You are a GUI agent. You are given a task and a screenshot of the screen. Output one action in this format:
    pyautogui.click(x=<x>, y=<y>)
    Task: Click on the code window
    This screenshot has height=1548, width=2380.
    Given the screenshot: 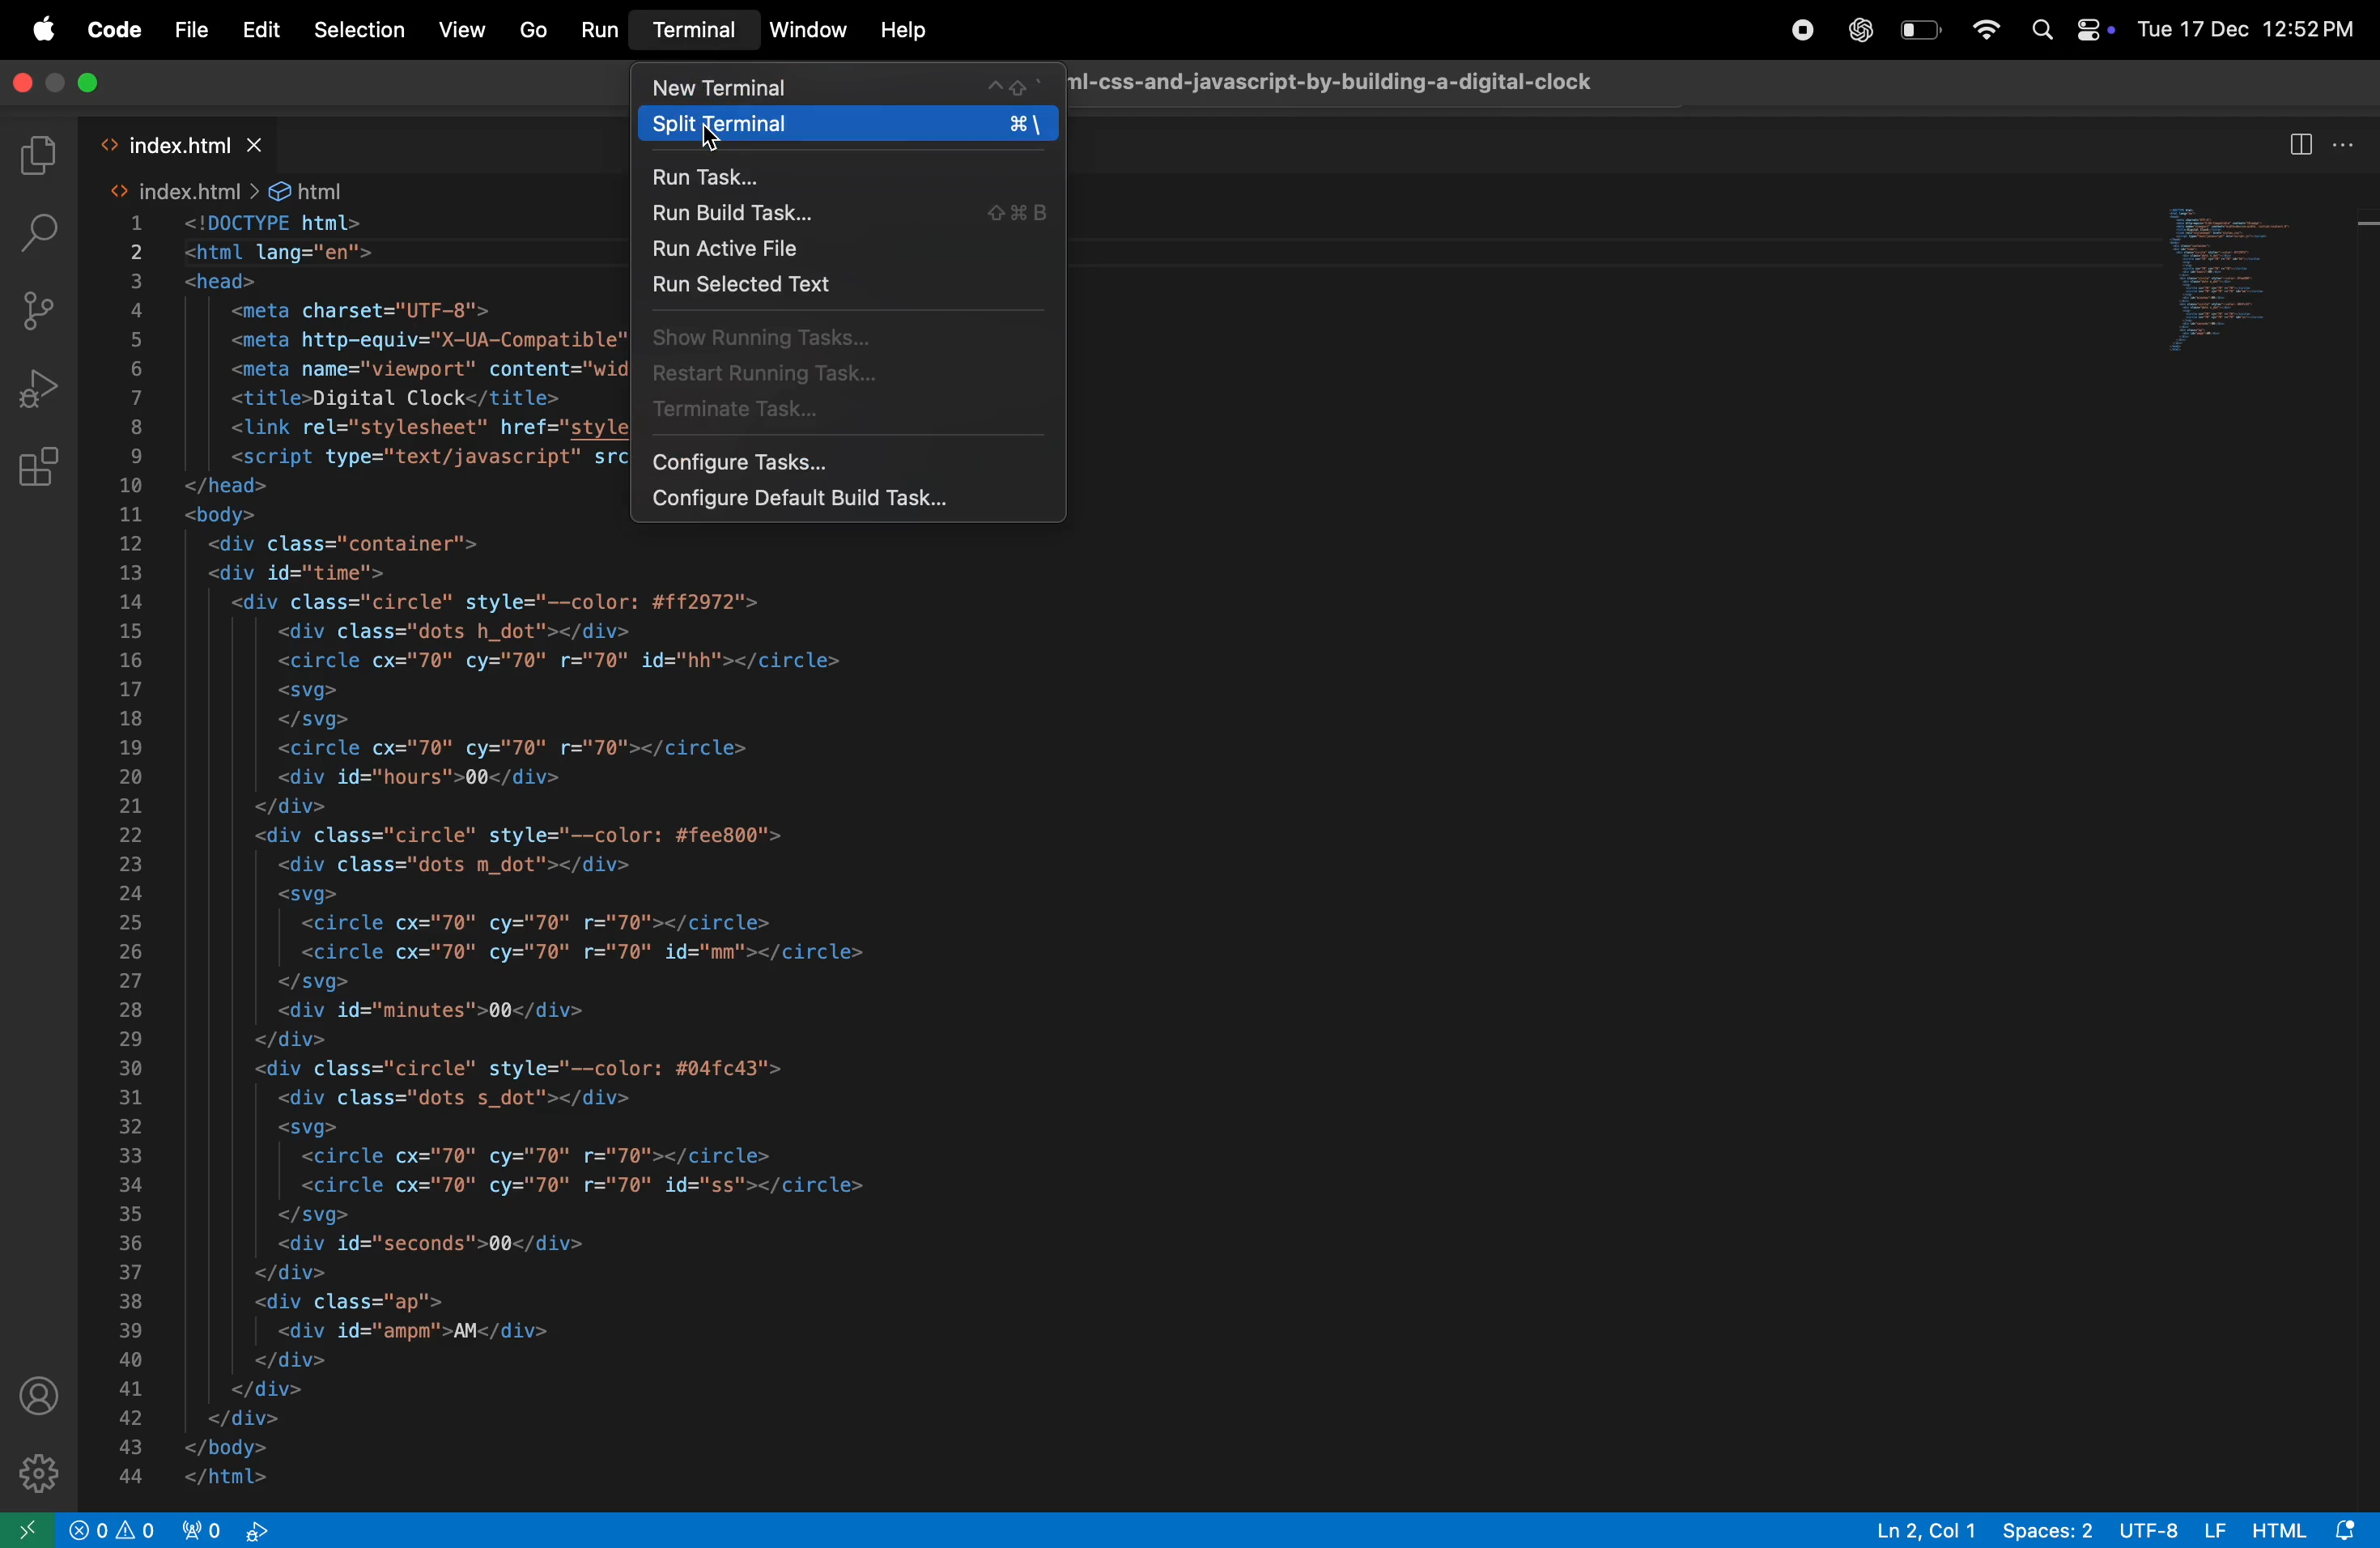 What is the action you would take?
    pyautogui.click(x=2249, y=285)
    